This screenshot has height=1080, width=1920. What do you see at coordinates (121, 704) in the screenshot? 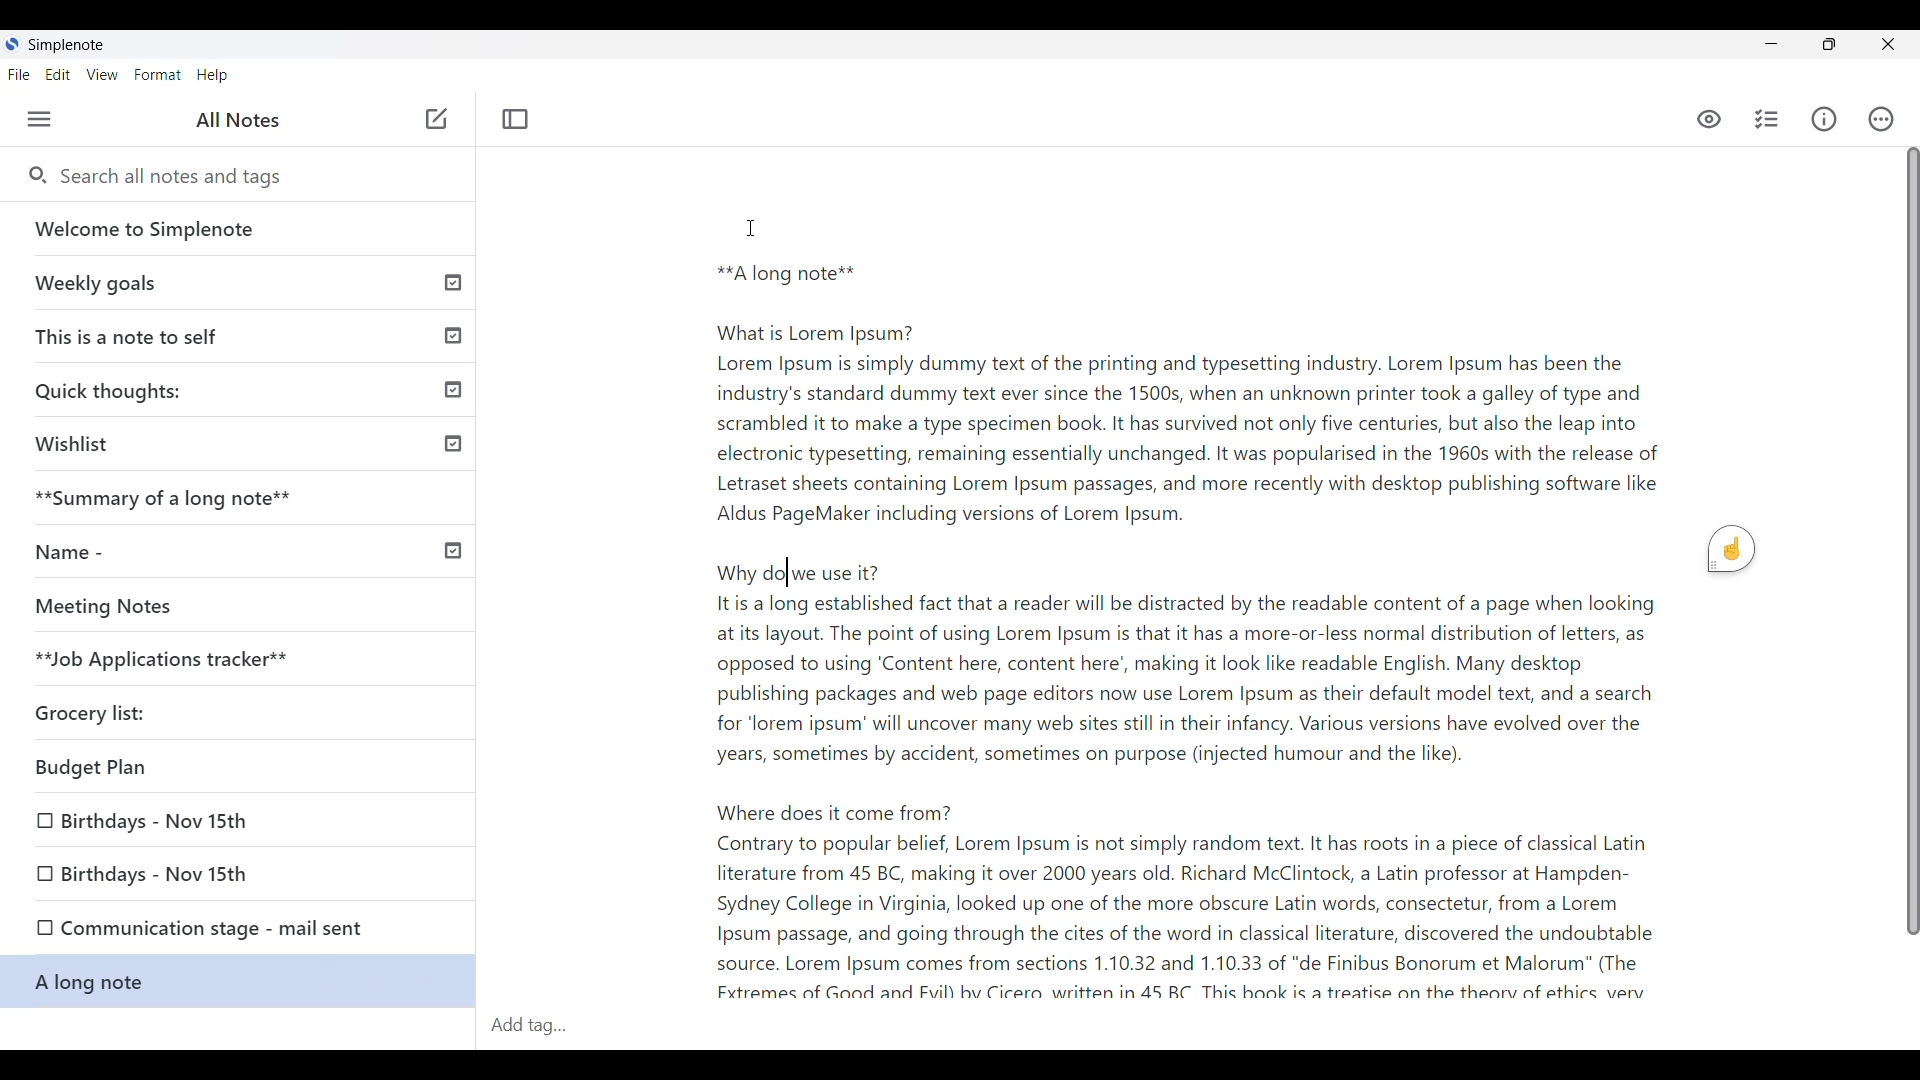
I see `Grocery list:` at bounding box center [121, 704].